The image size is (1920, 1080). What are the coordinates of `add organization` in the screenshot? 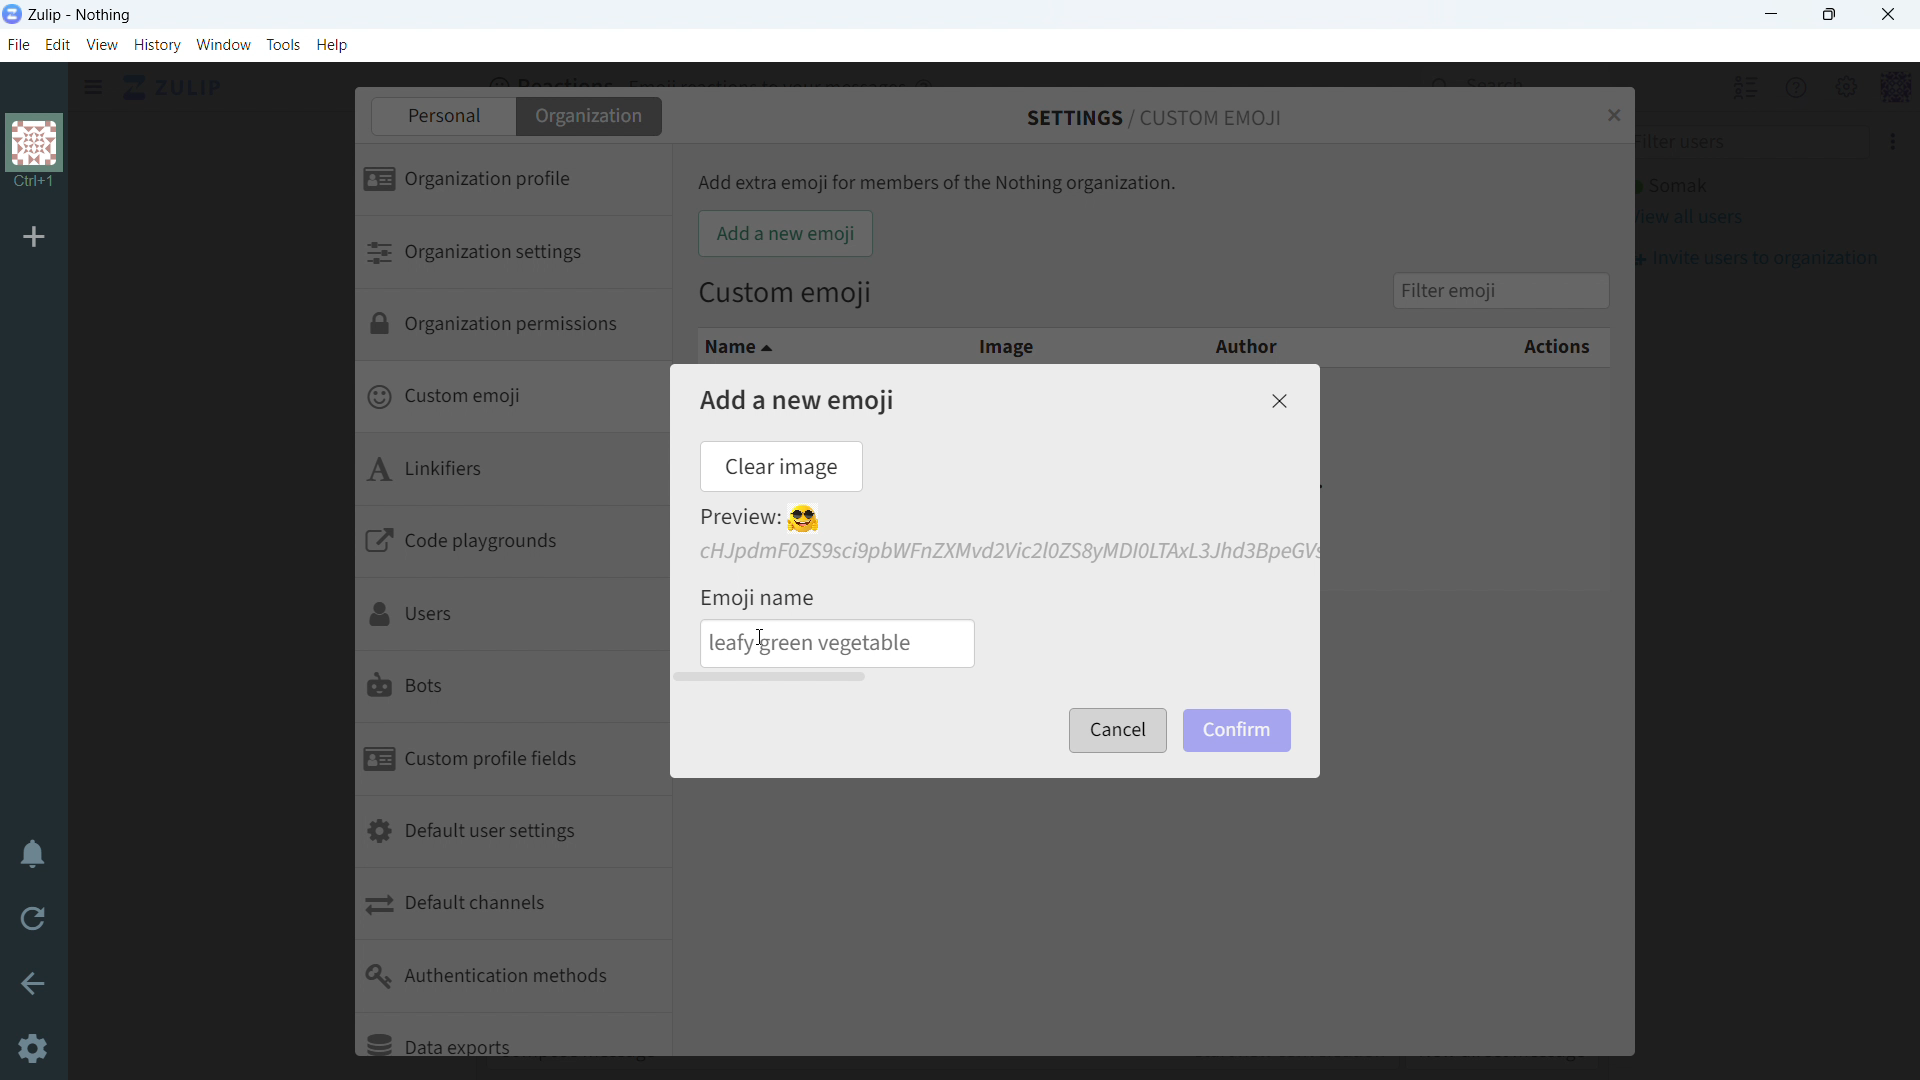 It's located at (35, 238).